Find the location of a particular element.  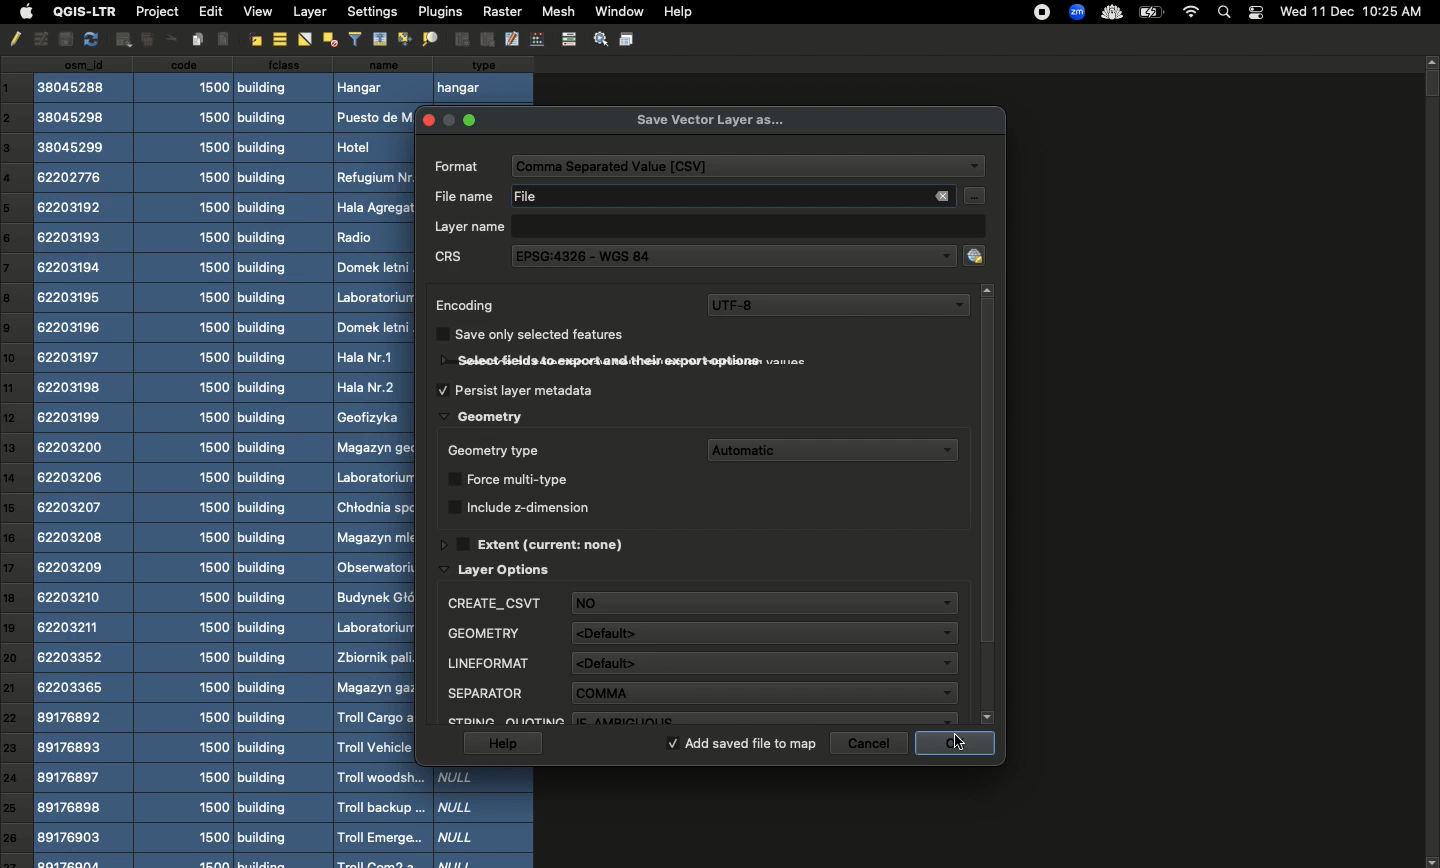

Extent is located at coordinates (547, 540).